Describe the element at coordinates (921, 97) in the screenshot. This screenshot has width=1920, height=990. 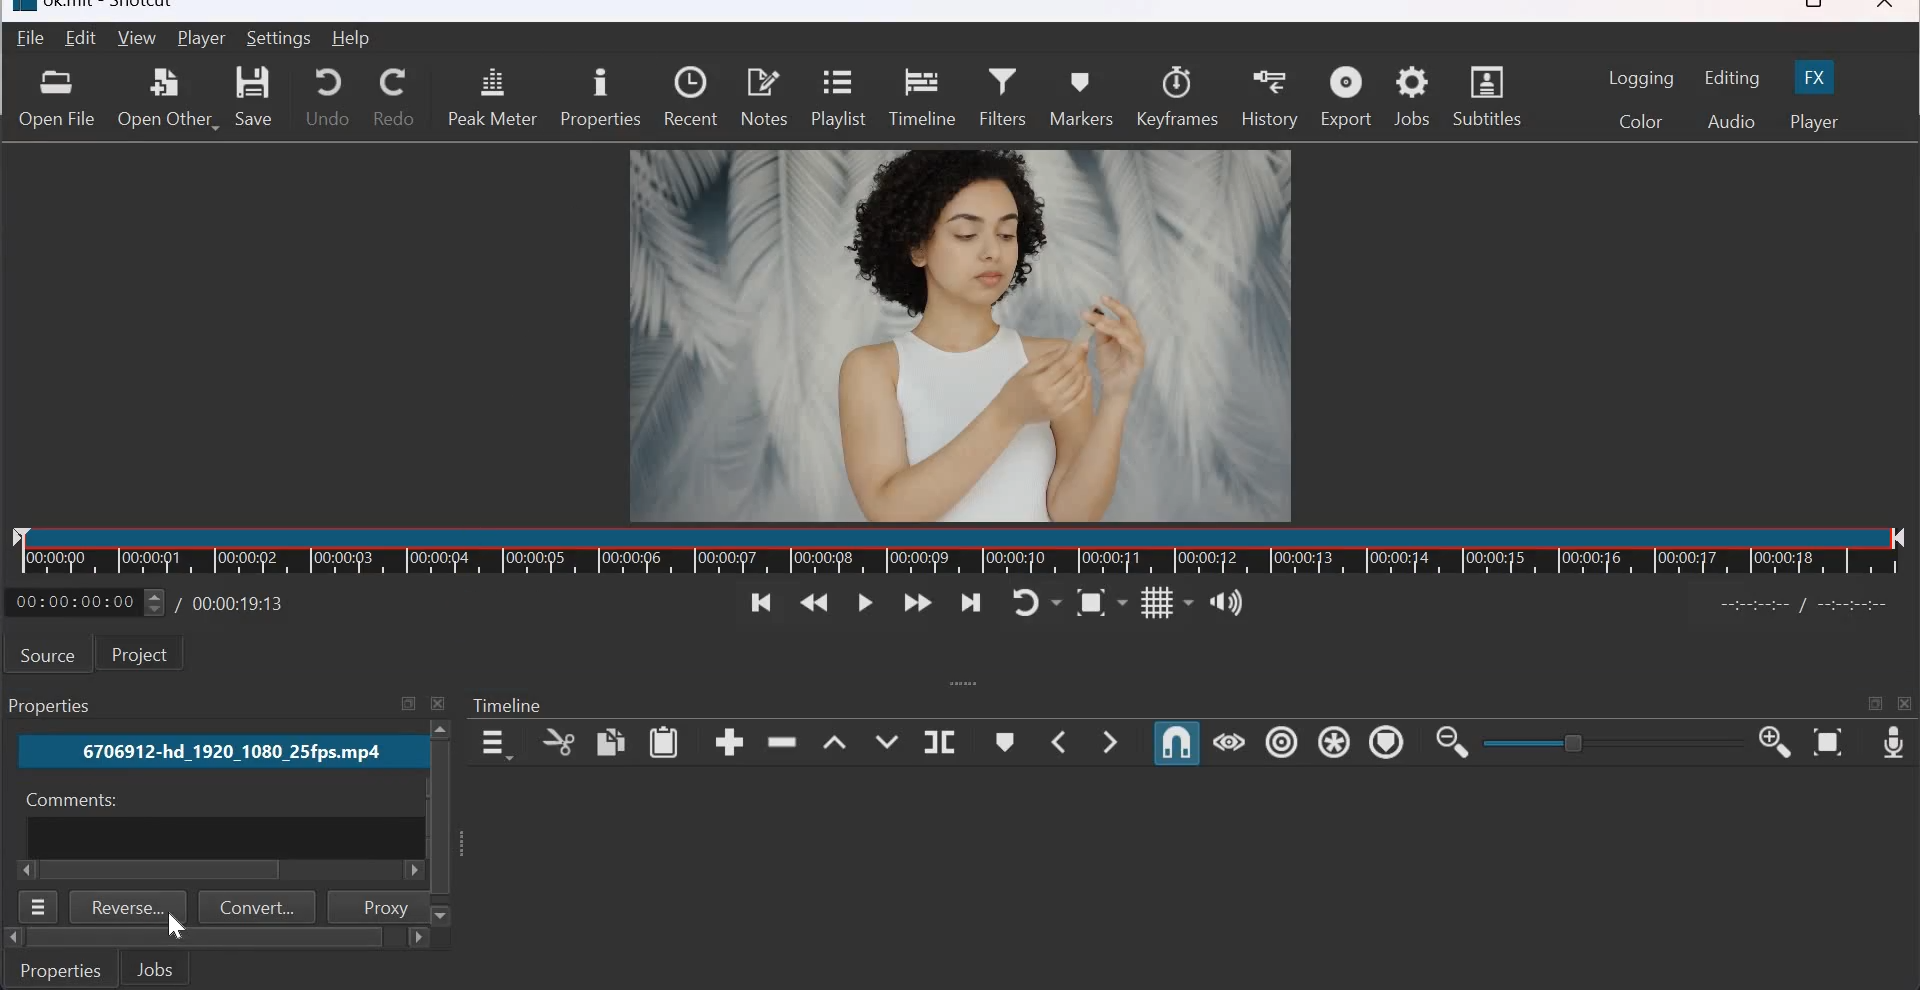
I see `Timeline` at that location.